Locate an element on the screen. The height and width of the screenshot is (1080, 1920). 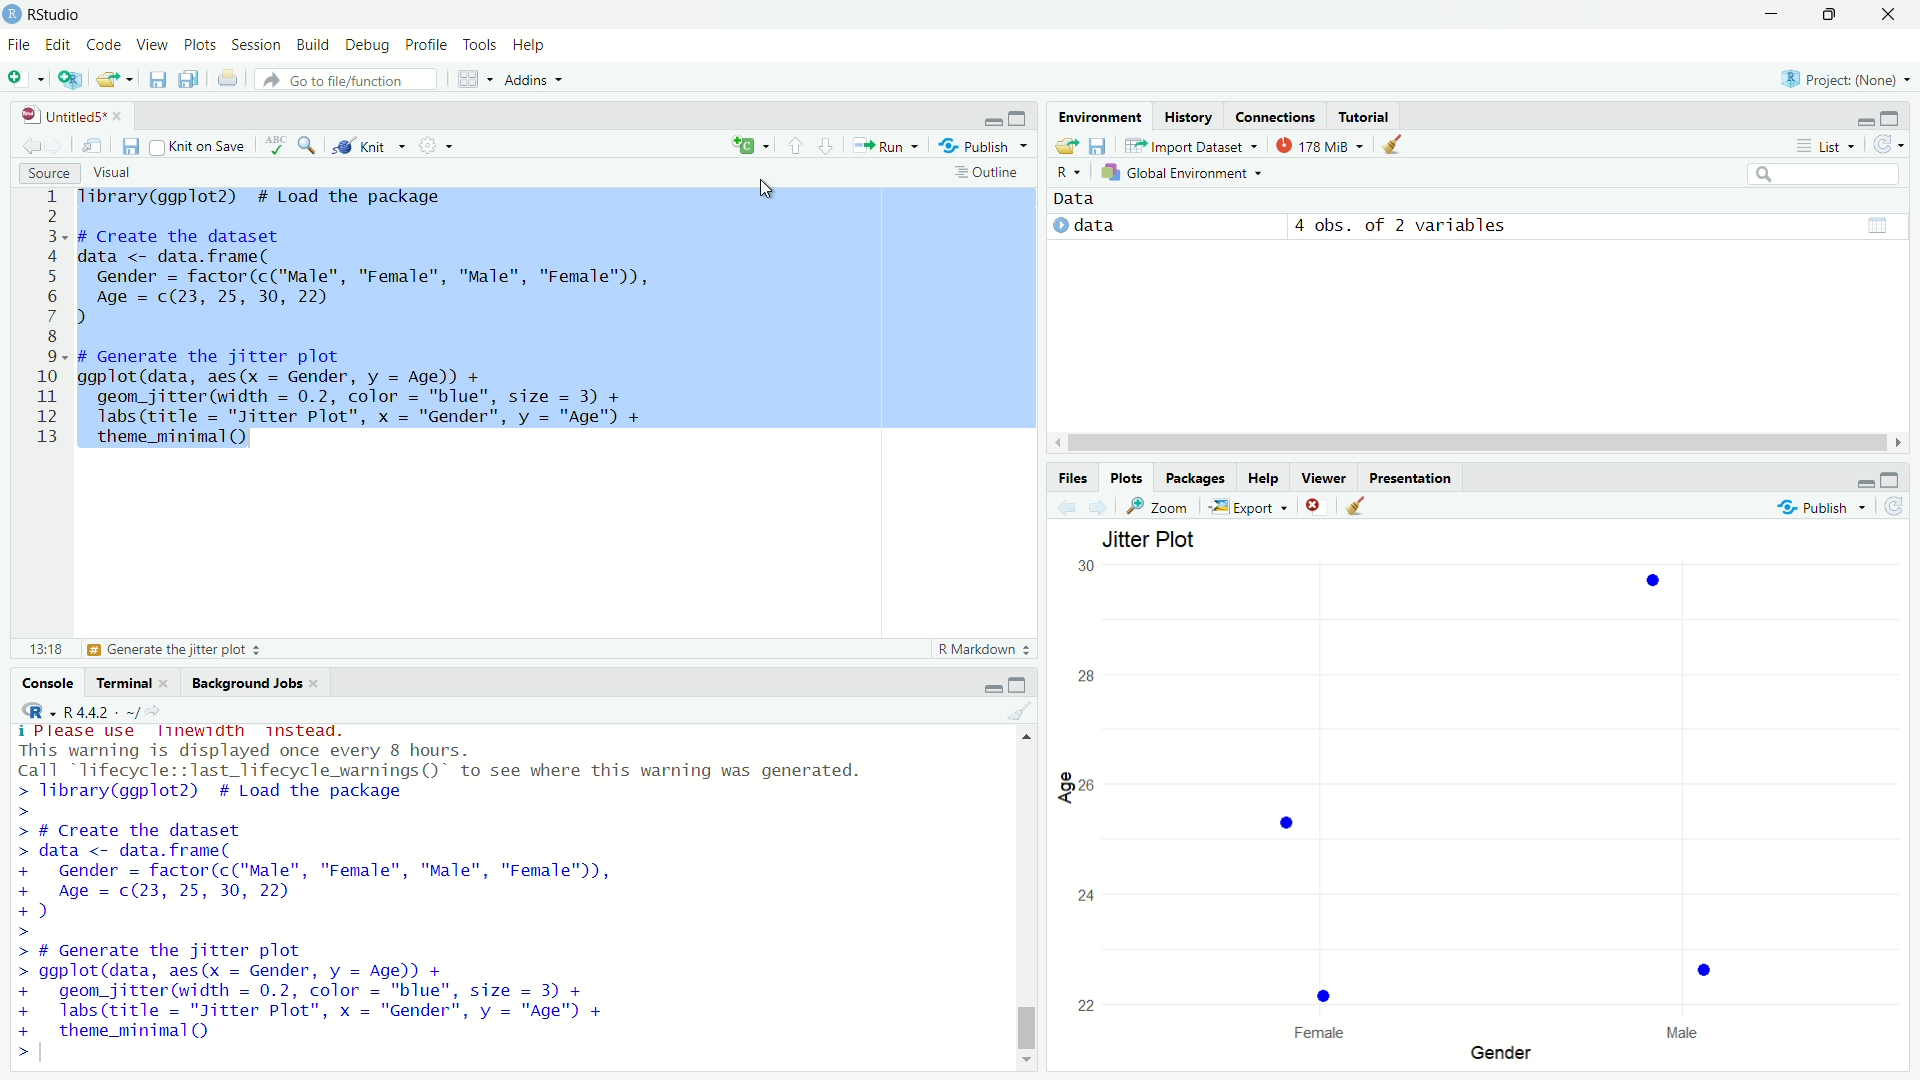
addins is located at coordinates (534, 79).